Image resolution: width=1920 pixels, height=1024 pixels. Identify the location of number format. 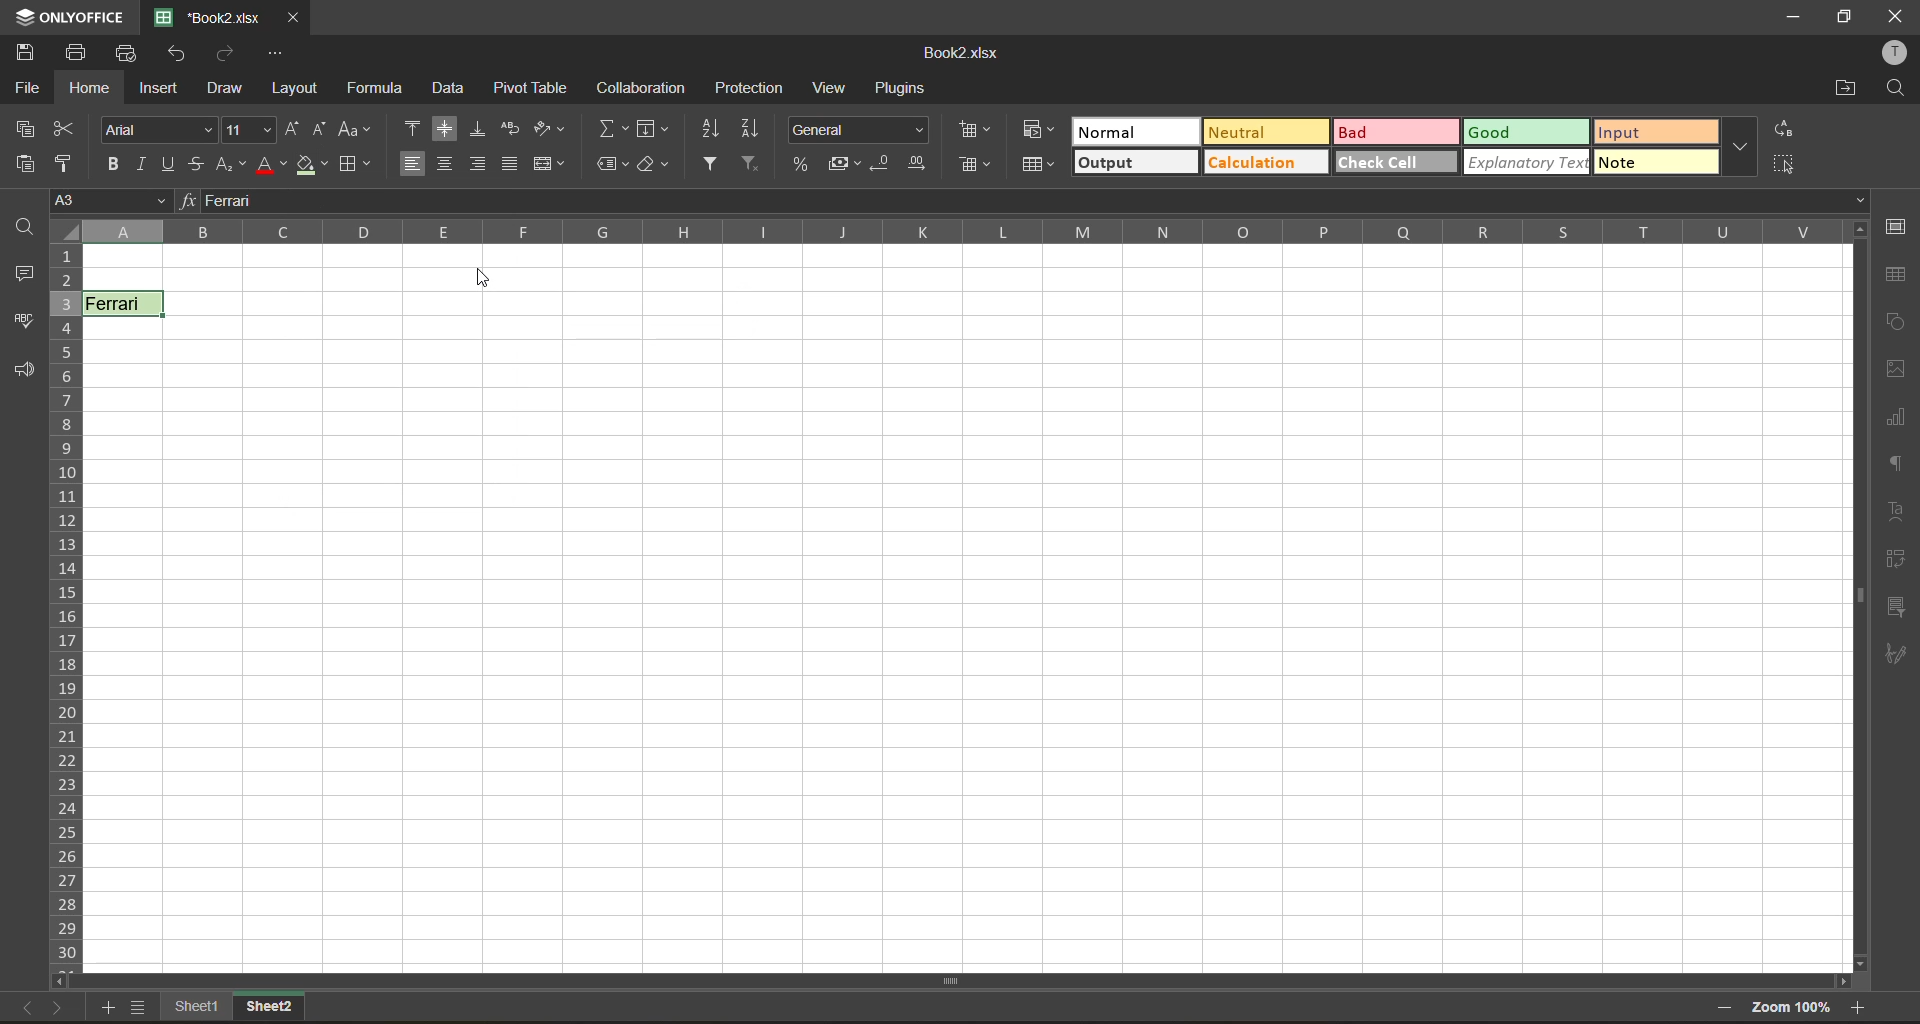
(859, 130).